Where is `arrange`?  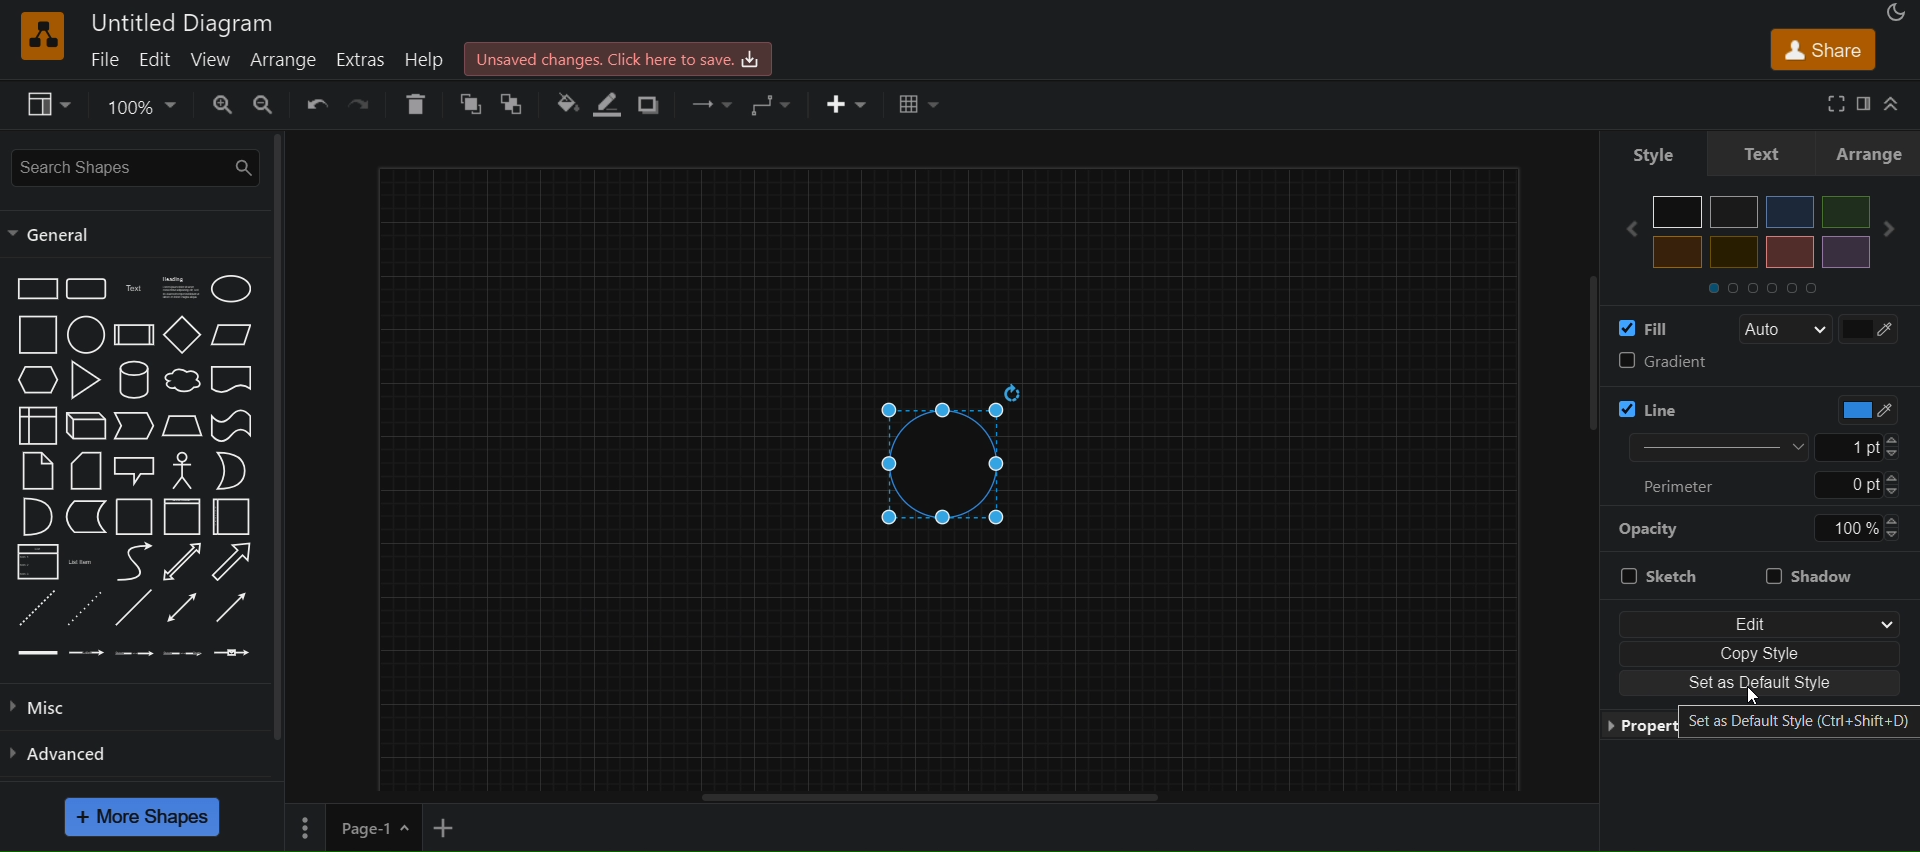
arrange is located at coordinates (289, 61).